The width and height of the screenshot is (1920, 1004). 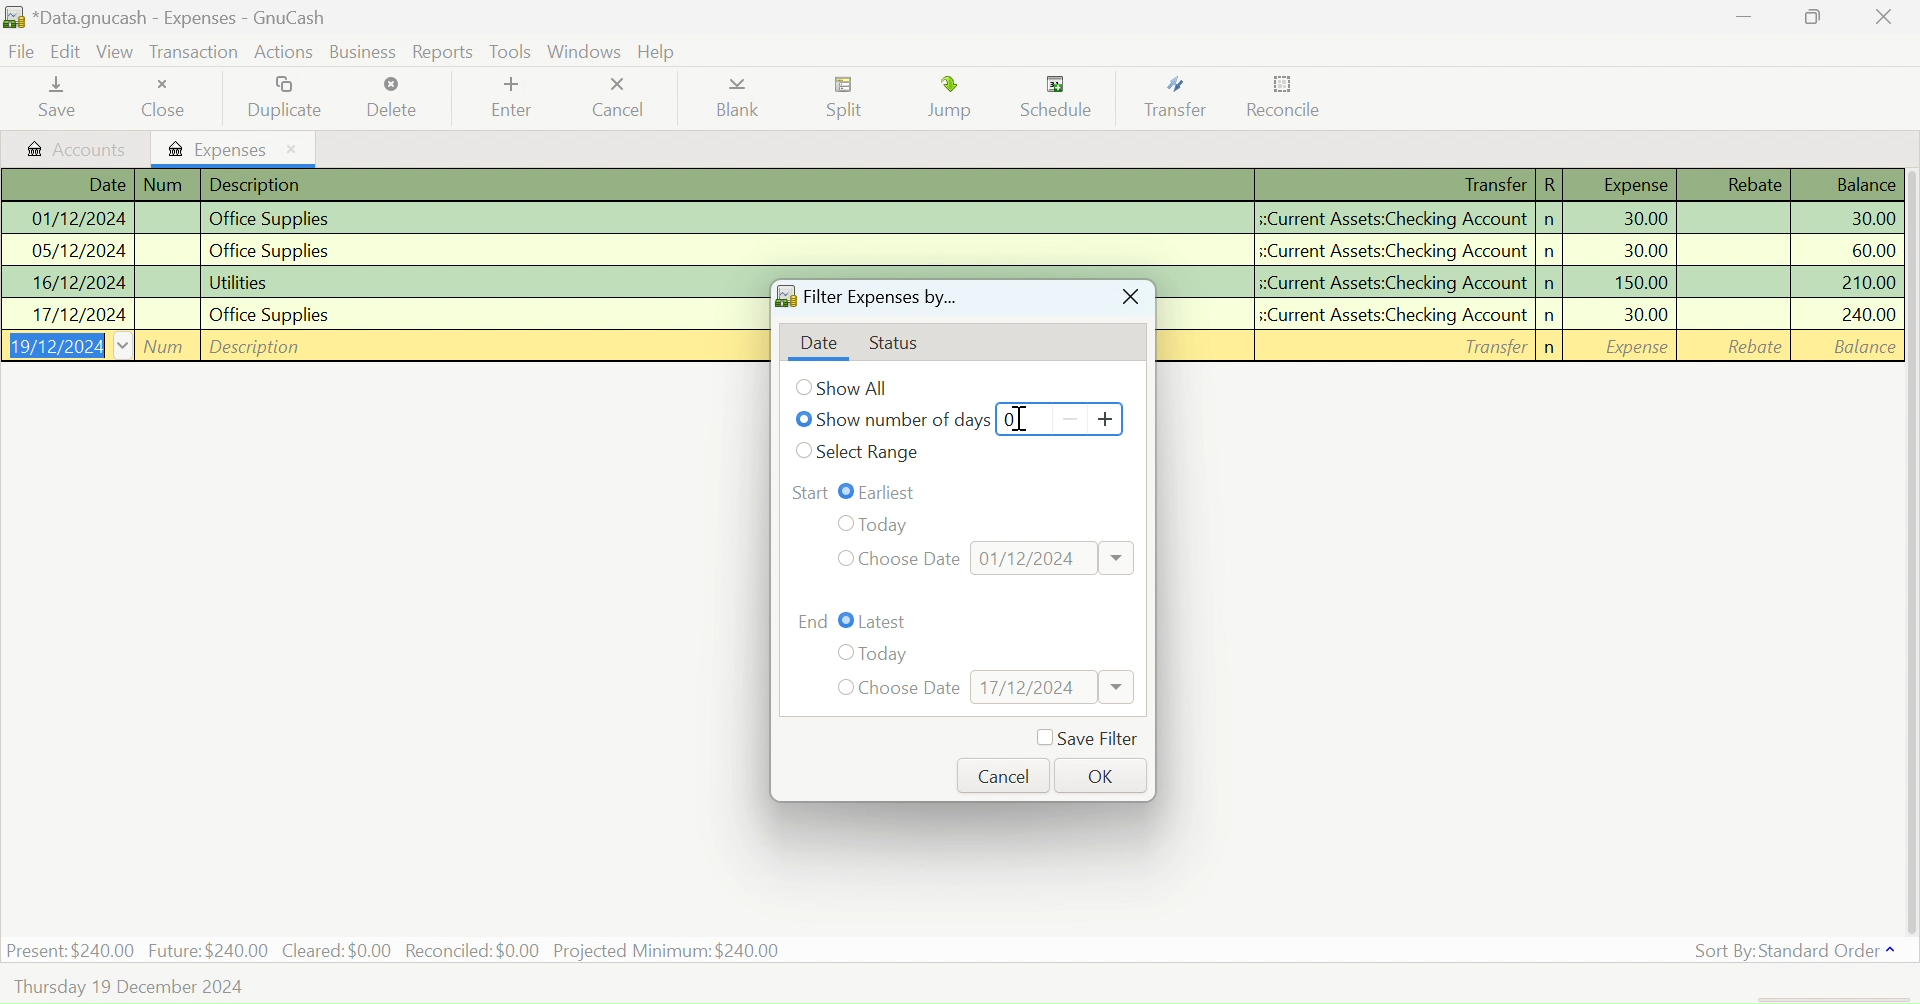 I want to click on Utilities Transaction, so click(x=1538, y=280).